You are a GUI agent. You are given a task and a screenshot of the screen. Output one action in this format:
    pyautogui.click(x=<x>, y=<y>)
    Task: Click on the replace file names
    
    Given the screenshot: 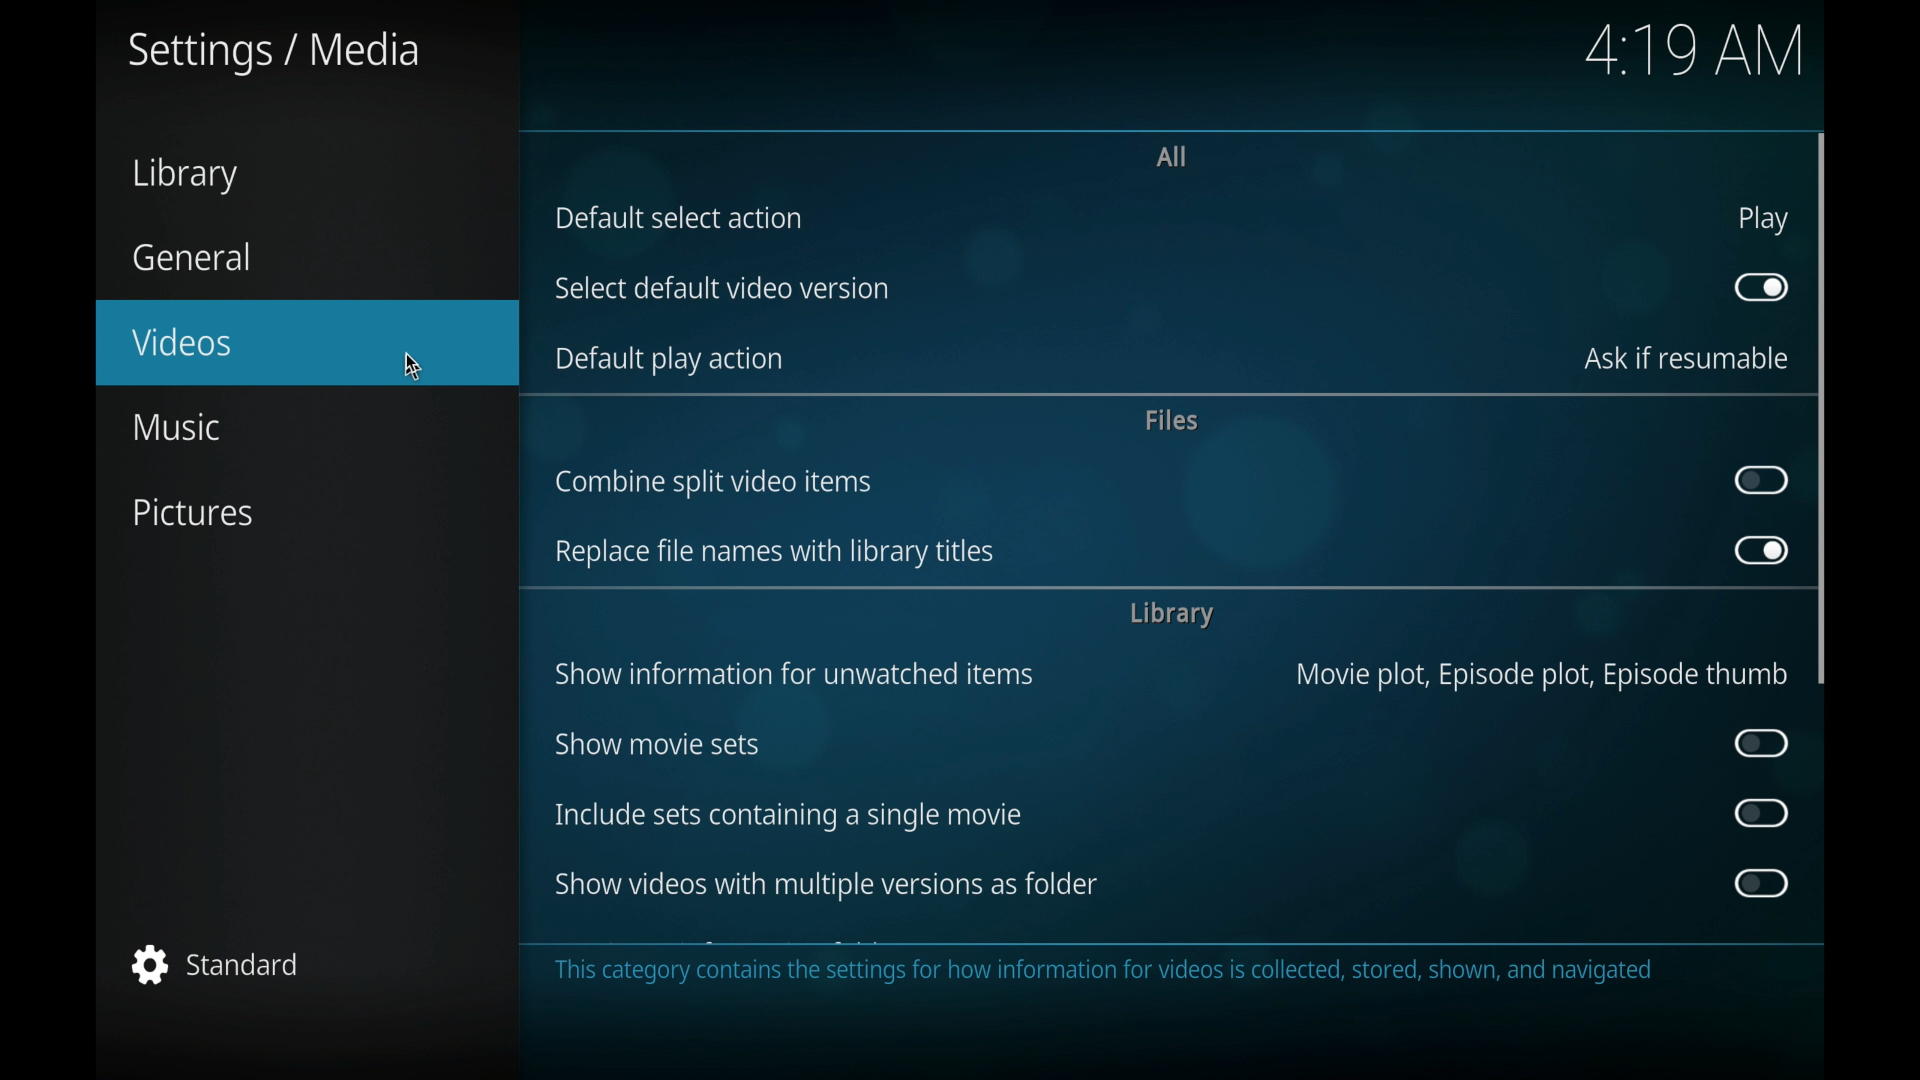 What is the action you would take?
    pyautogui.click(x=776, y=553)
    